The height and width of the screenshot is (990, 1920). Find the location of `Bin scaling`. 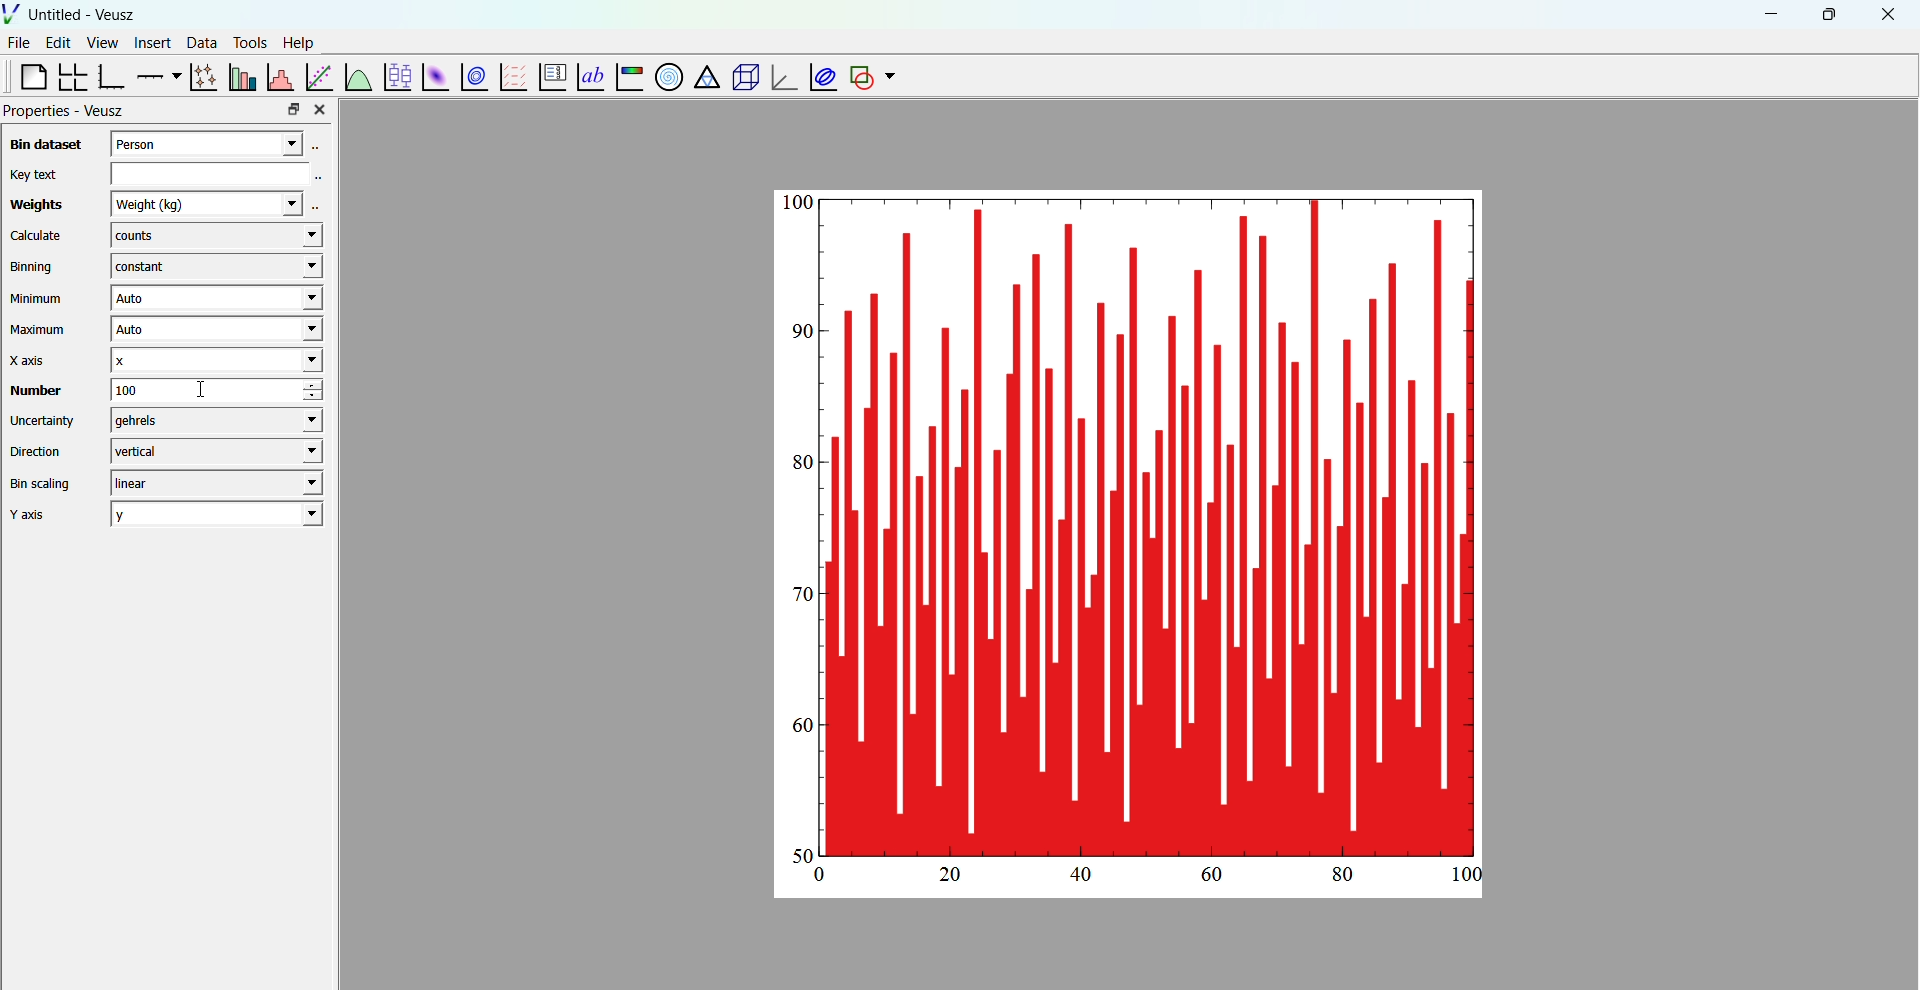

Bin scaling is located at coordinates (41, 484).